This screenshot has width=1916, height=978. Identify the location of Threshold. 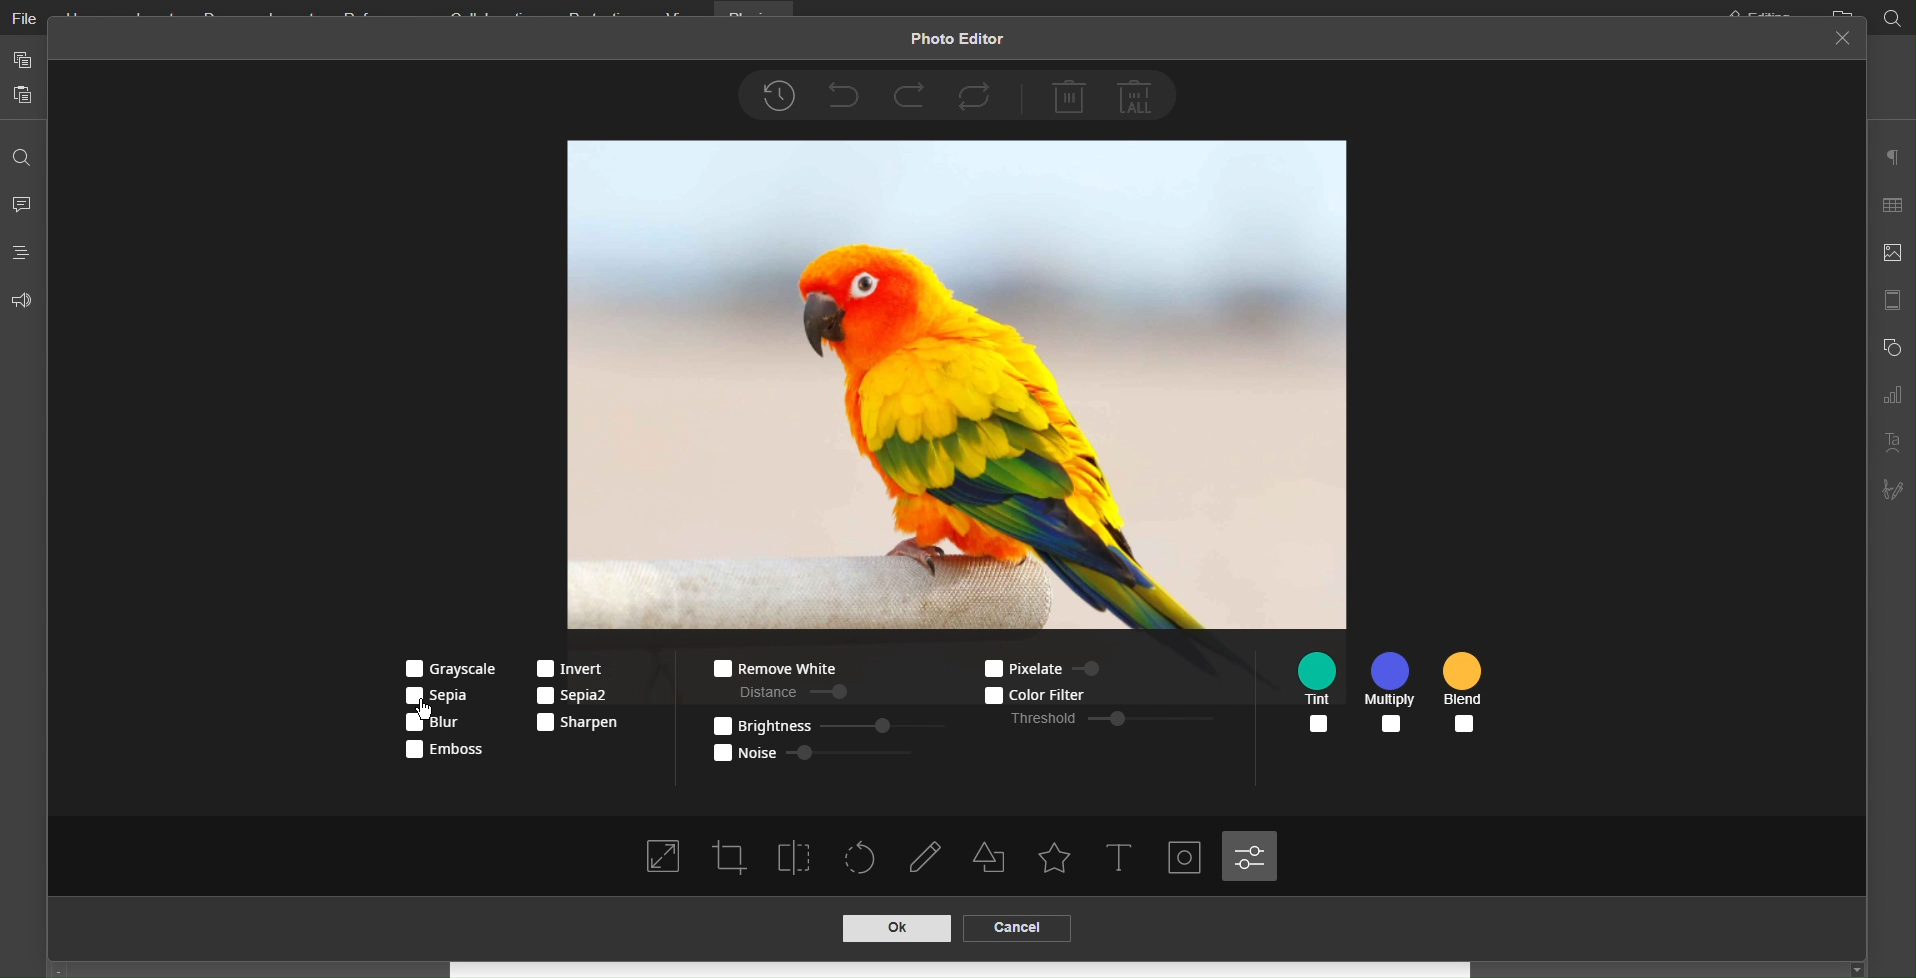
(1113, 719).